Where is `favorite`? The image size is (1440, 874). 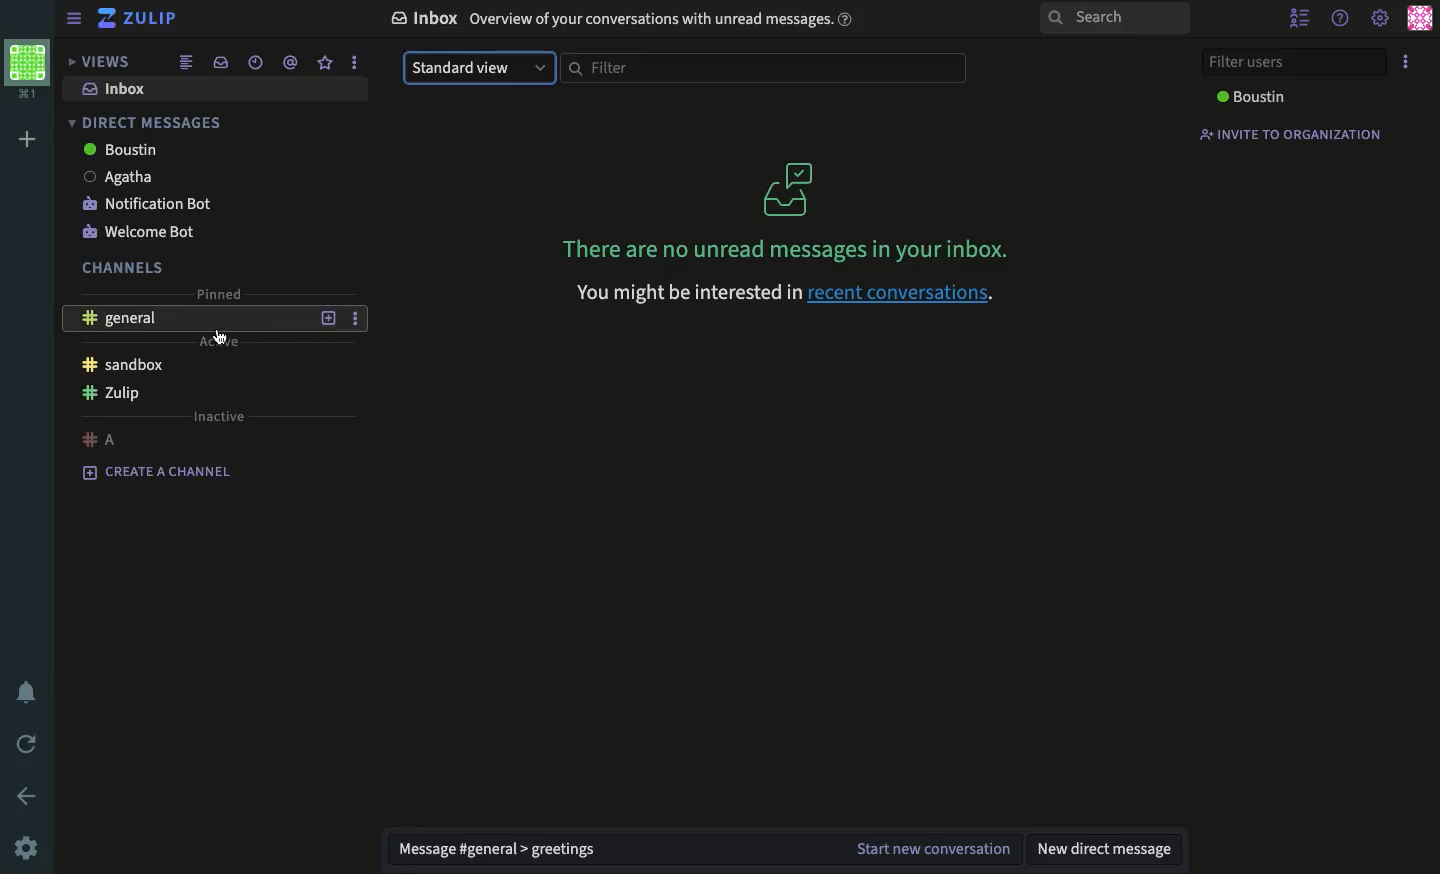 favorite is located at coordinates (326, 63).